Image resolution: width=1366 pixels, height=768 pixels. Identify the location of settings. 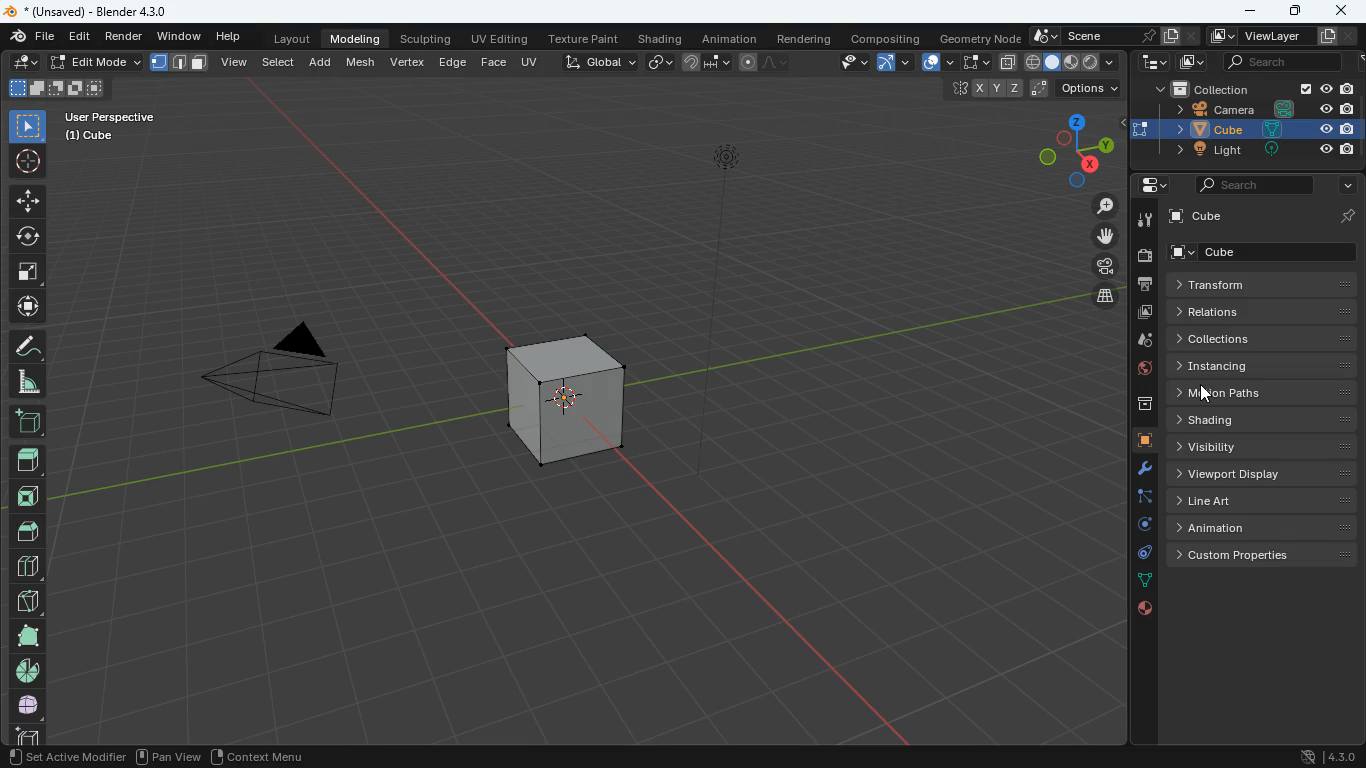
(1147, 186).